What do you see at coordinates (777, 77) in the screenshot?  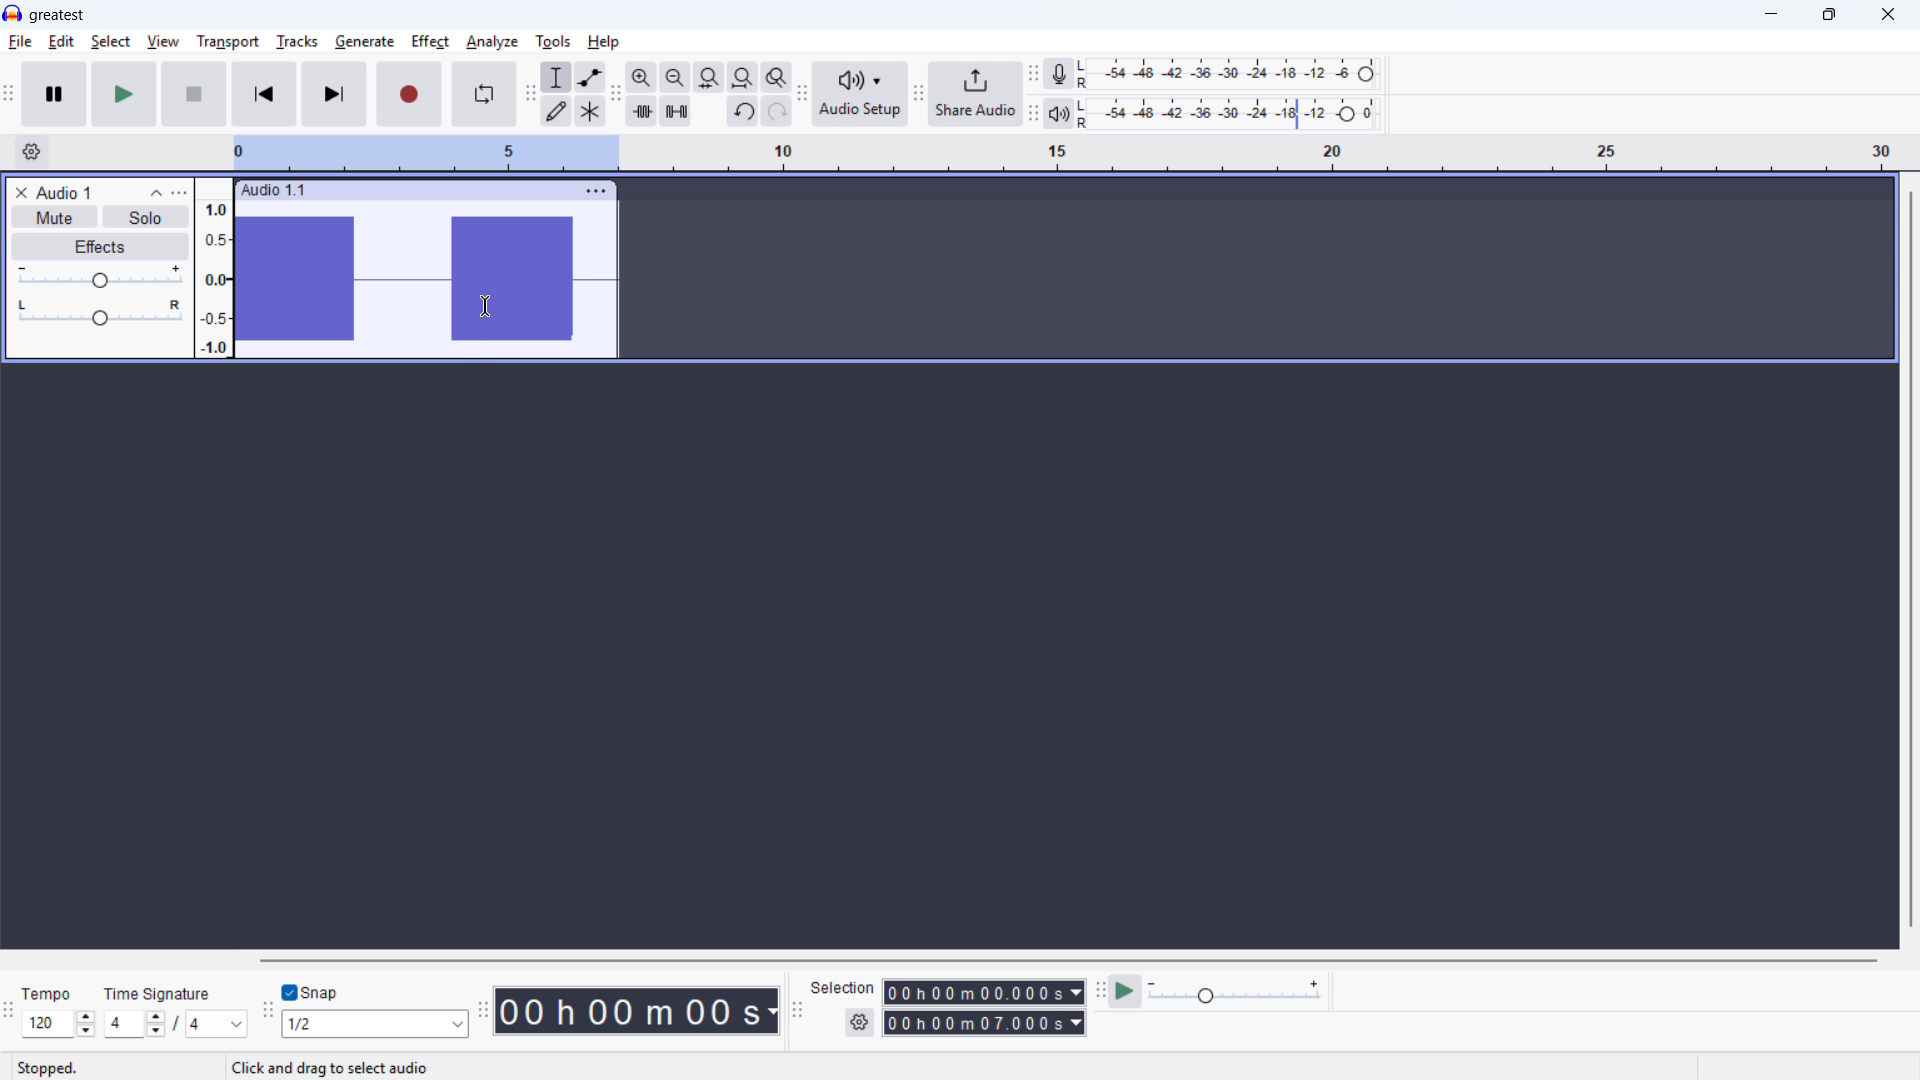 I see `Toggle zoom ` at bounding box center [777, 77].